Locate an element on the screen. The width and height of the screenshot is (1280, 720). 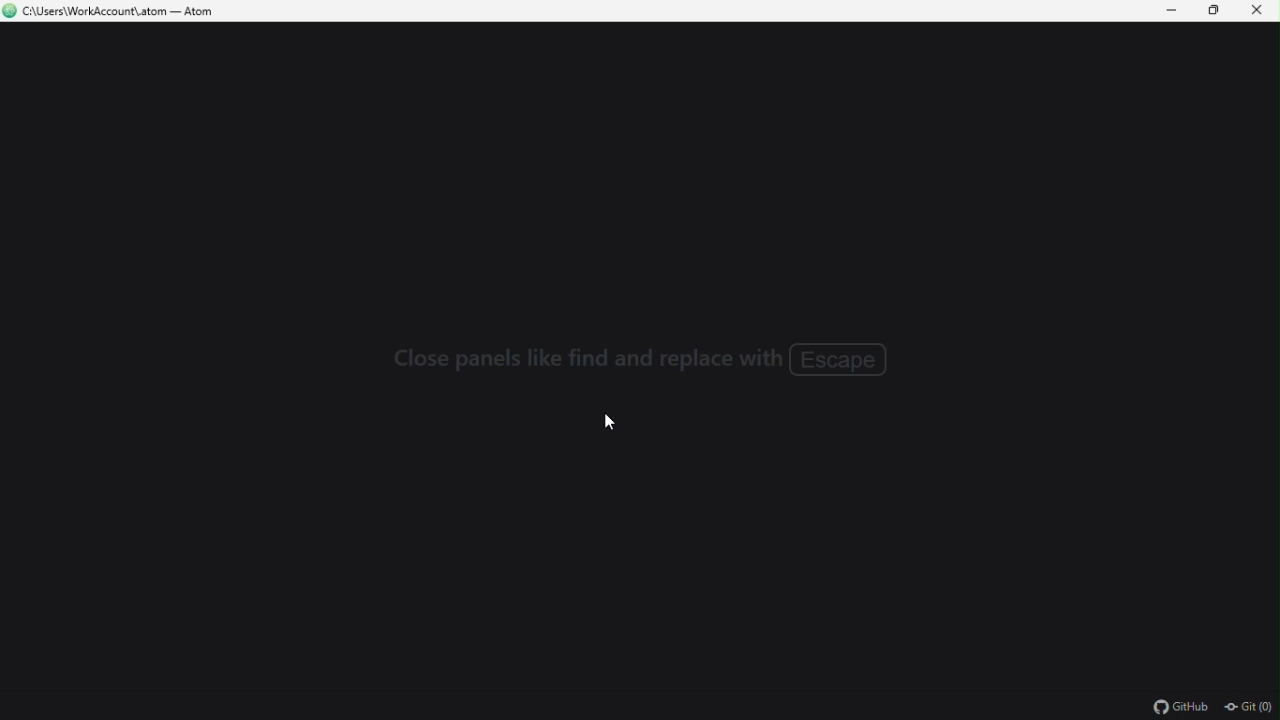
restore is located at coordinates (1218, 11).